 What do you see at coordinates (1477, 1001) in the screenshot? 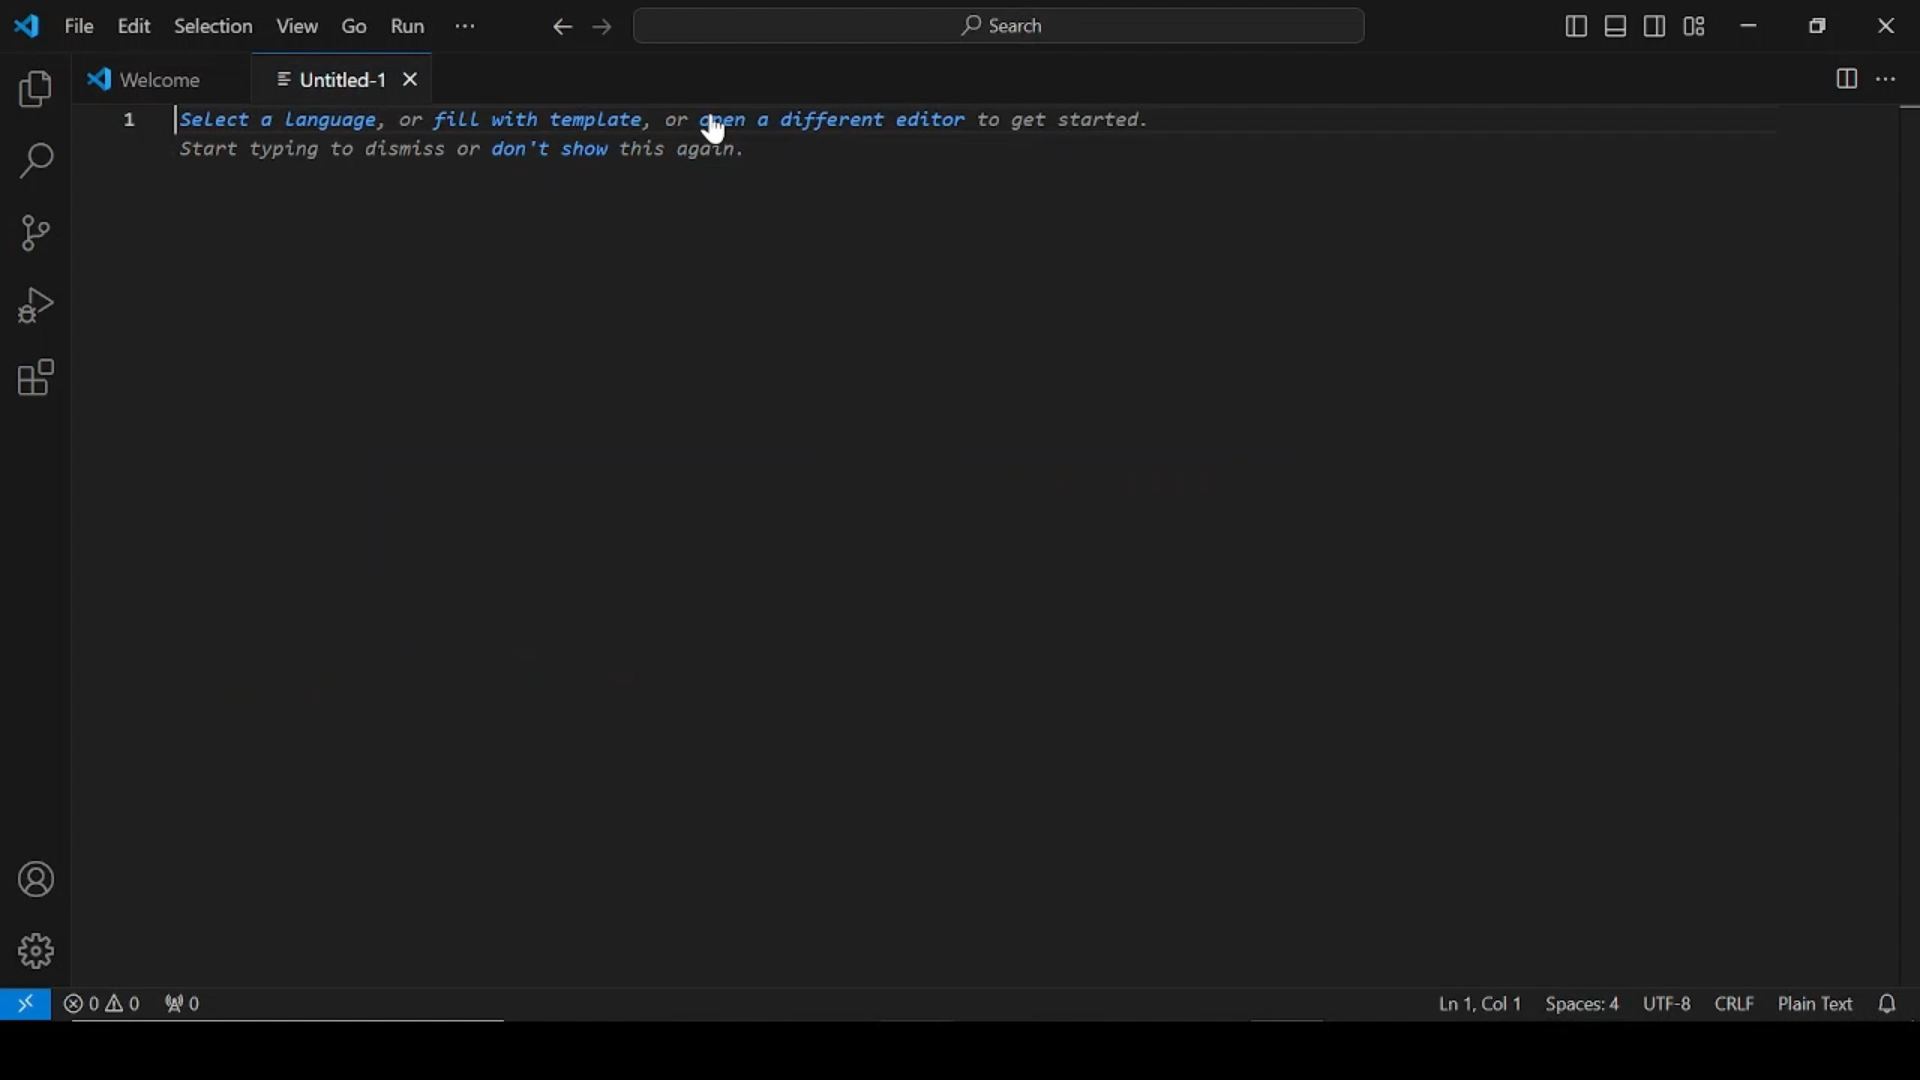
I see `Ln, Col1` at bounding box center [1477, 1001].